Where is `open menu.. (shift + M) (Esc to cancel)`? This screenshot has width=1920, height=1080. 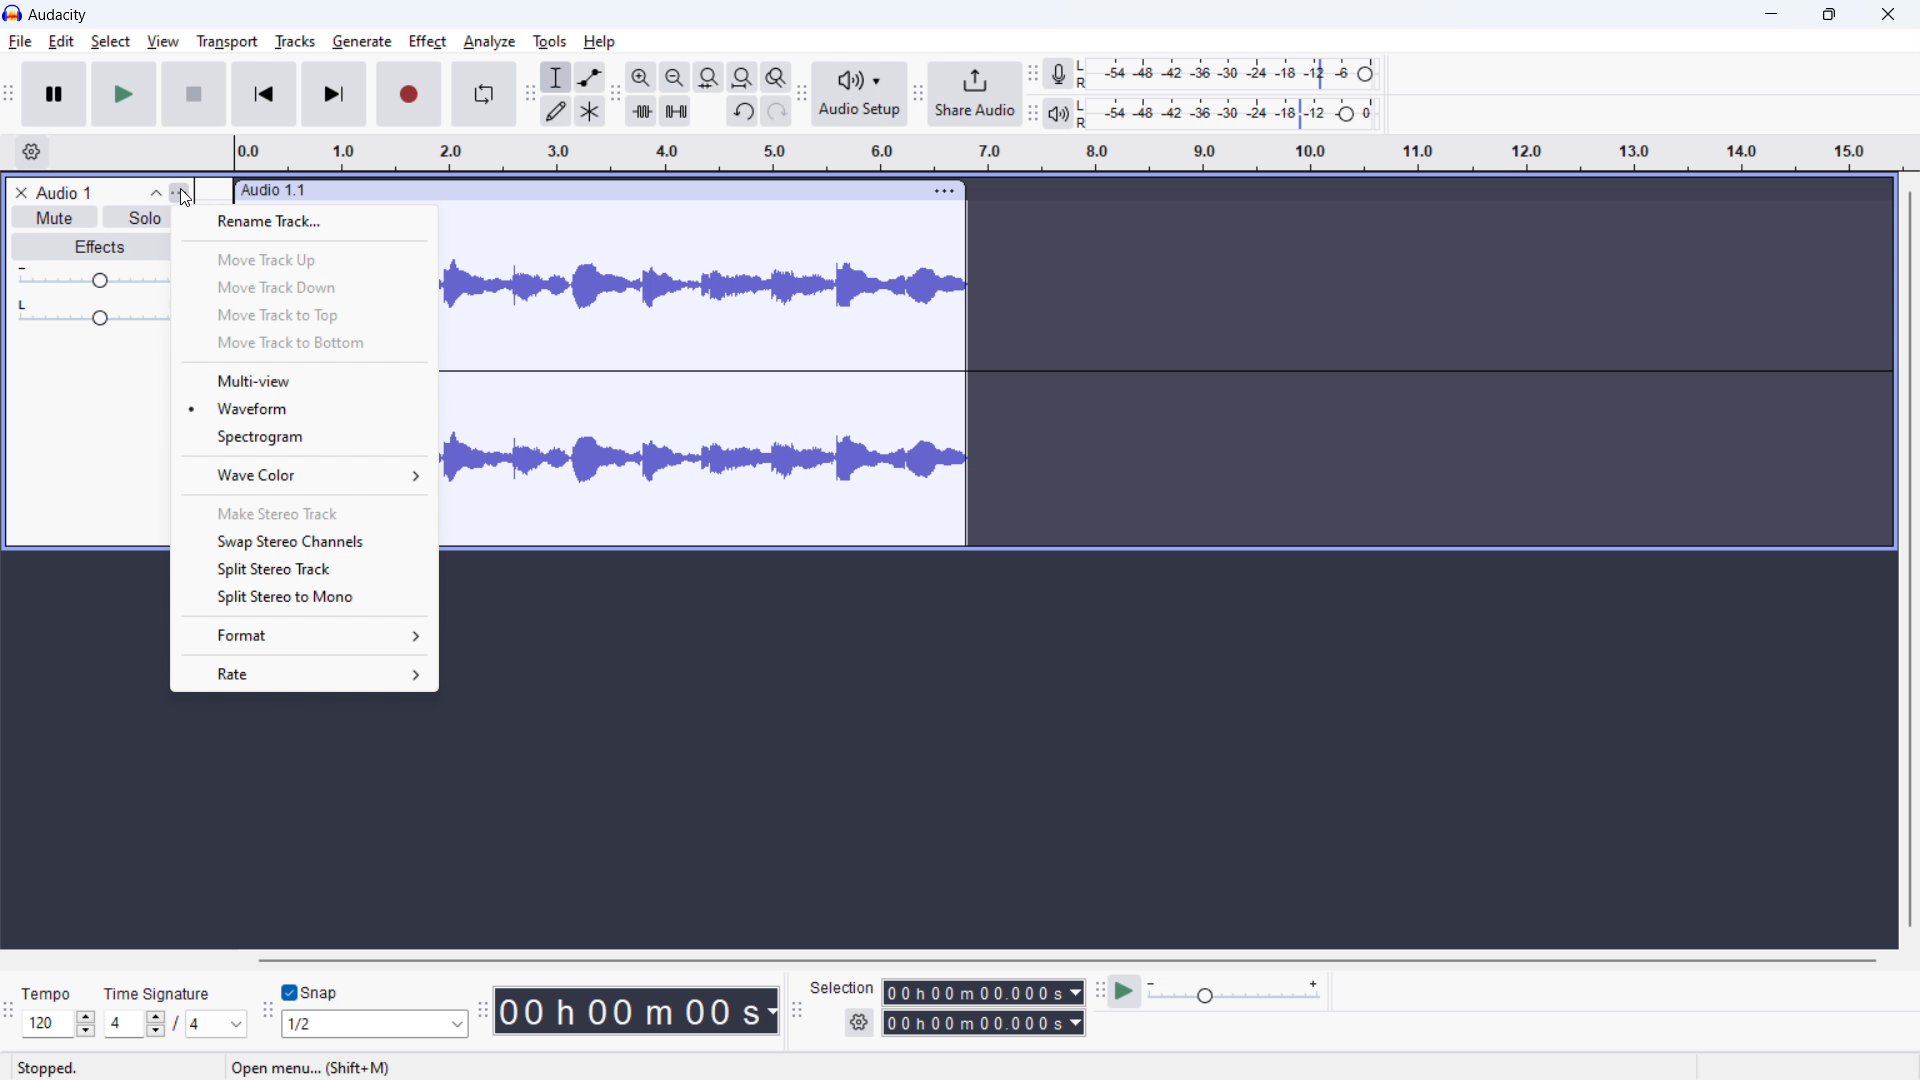 open menu.. (shift + M) (Esc to cancel) is located at coordinates (358, 1066).